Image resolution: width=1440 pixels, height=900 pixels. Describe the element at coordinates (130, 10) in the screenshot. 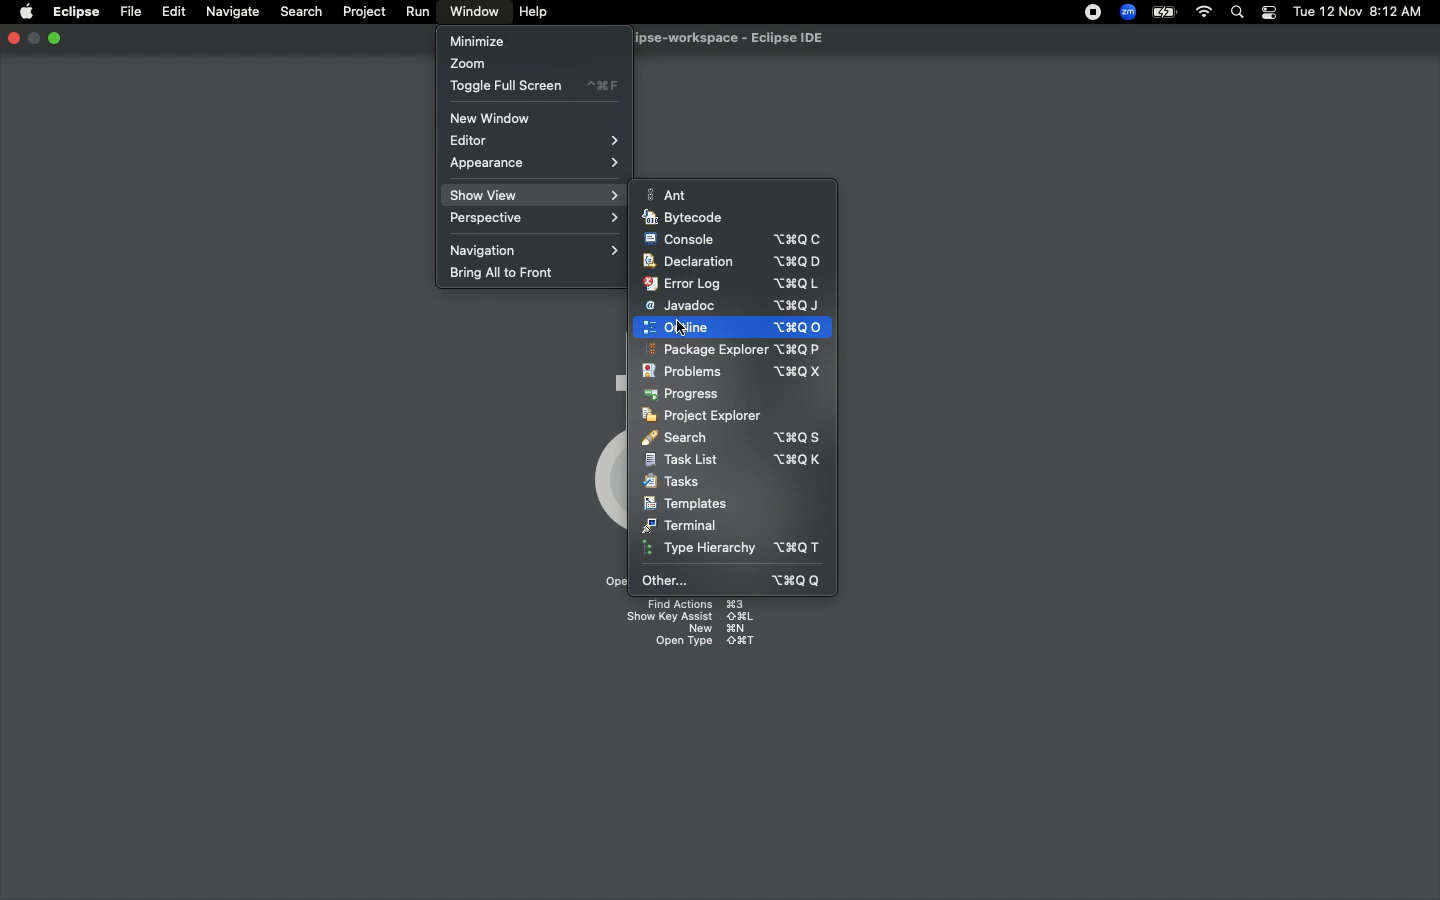

I see `File` at that location.